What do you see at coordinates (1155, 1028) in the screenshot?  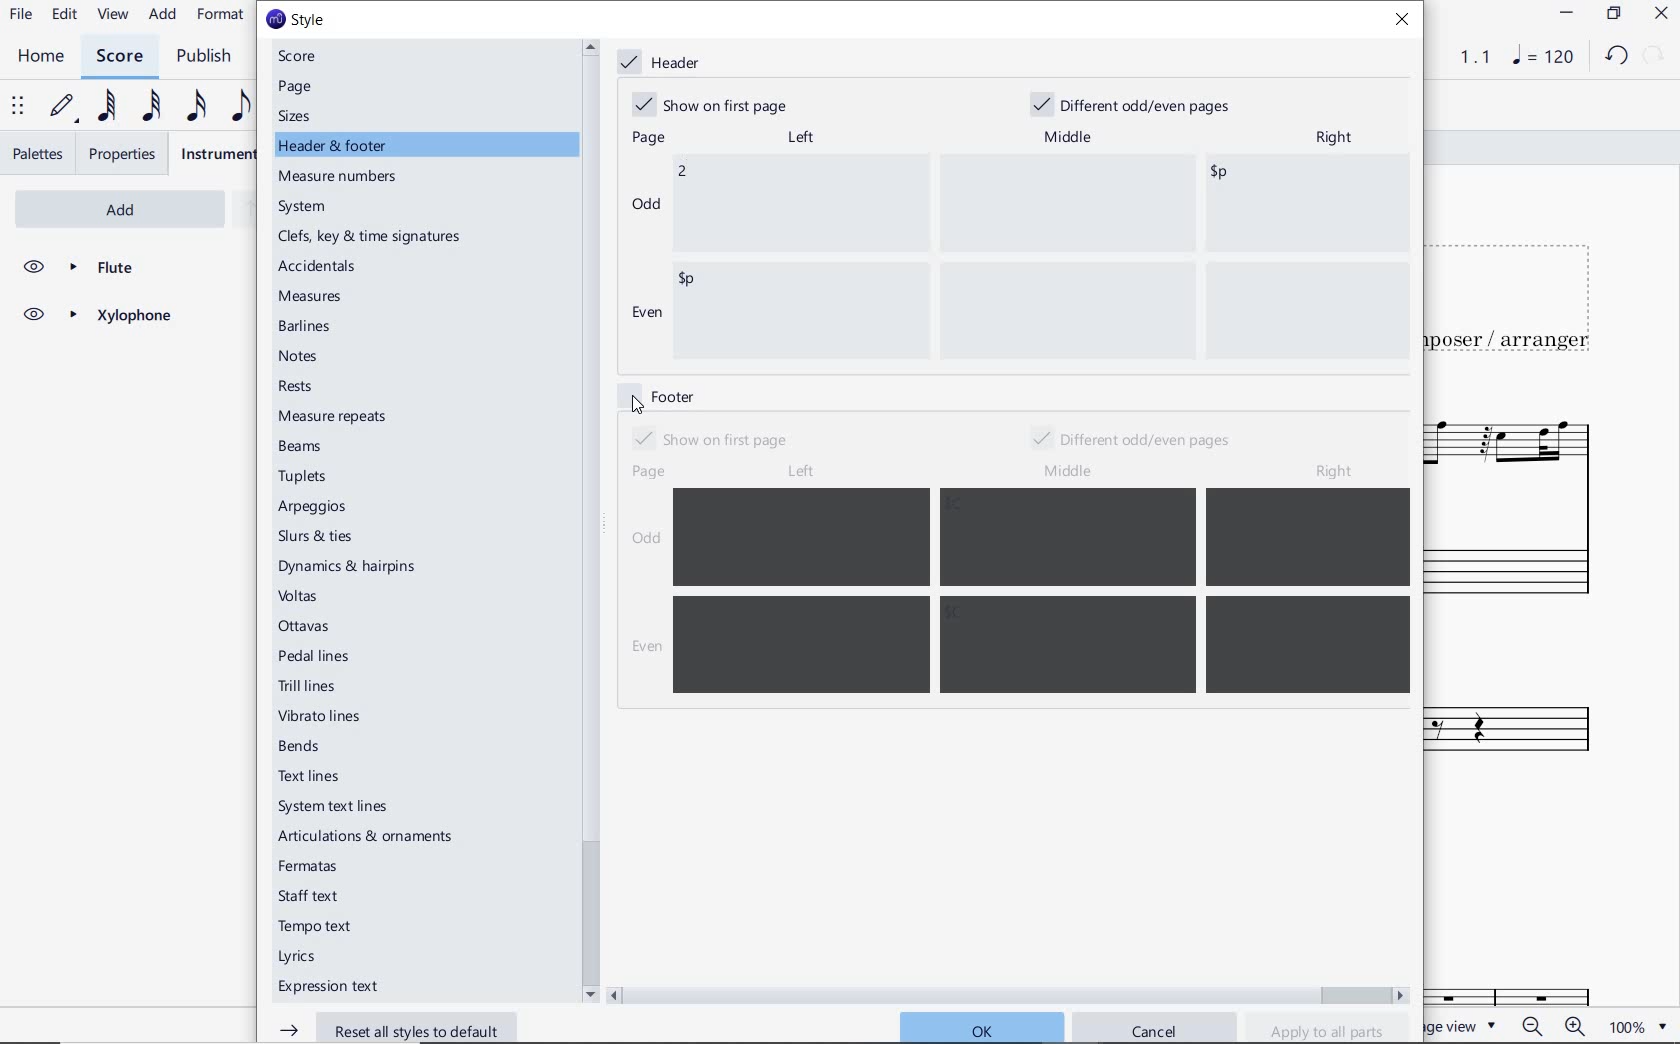 I see `cancel` at bounding box center [1155, 1028].